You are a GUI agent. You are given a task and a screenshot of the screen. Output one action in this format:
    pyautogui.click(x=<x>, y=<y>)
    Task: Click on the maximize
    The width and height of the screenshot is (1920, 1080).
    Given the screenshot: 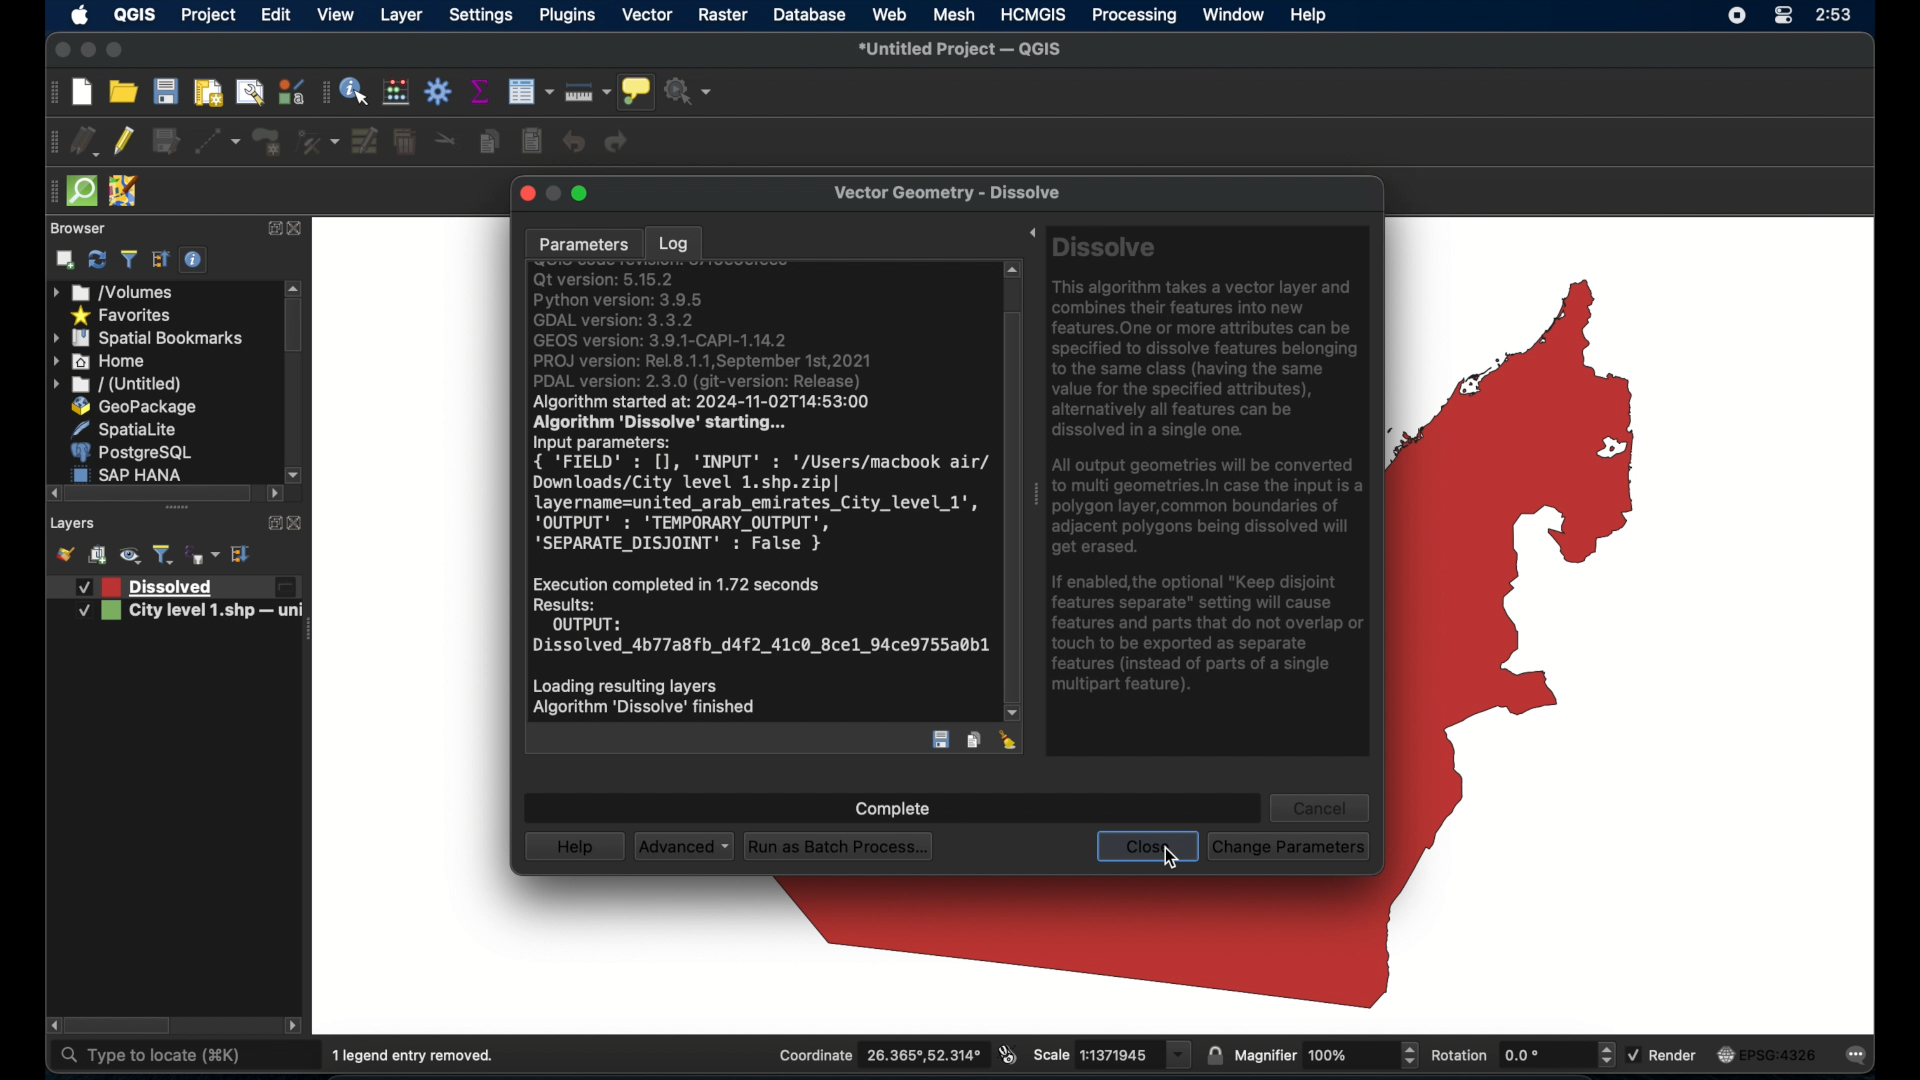 What is the action you would take?
    pyautogui.click(x=583, y=193)
    